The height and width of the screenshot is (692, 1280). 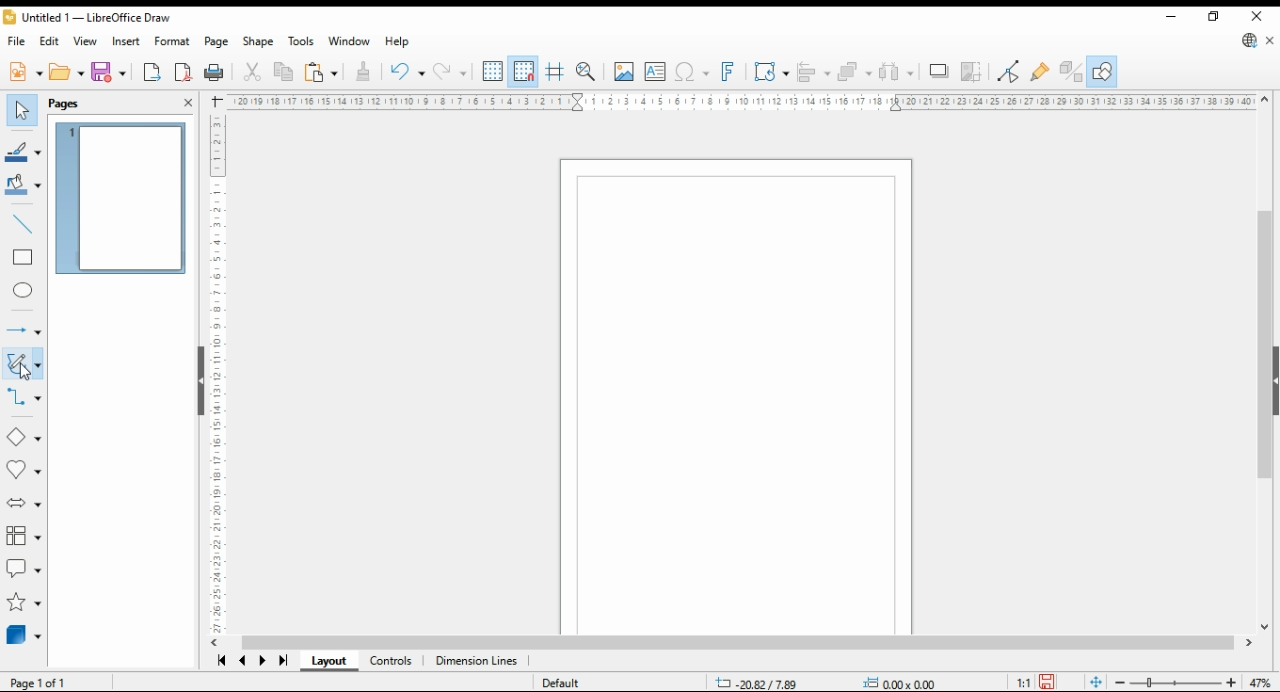 I want to click on snap to grid, so click(x=525, y=72).